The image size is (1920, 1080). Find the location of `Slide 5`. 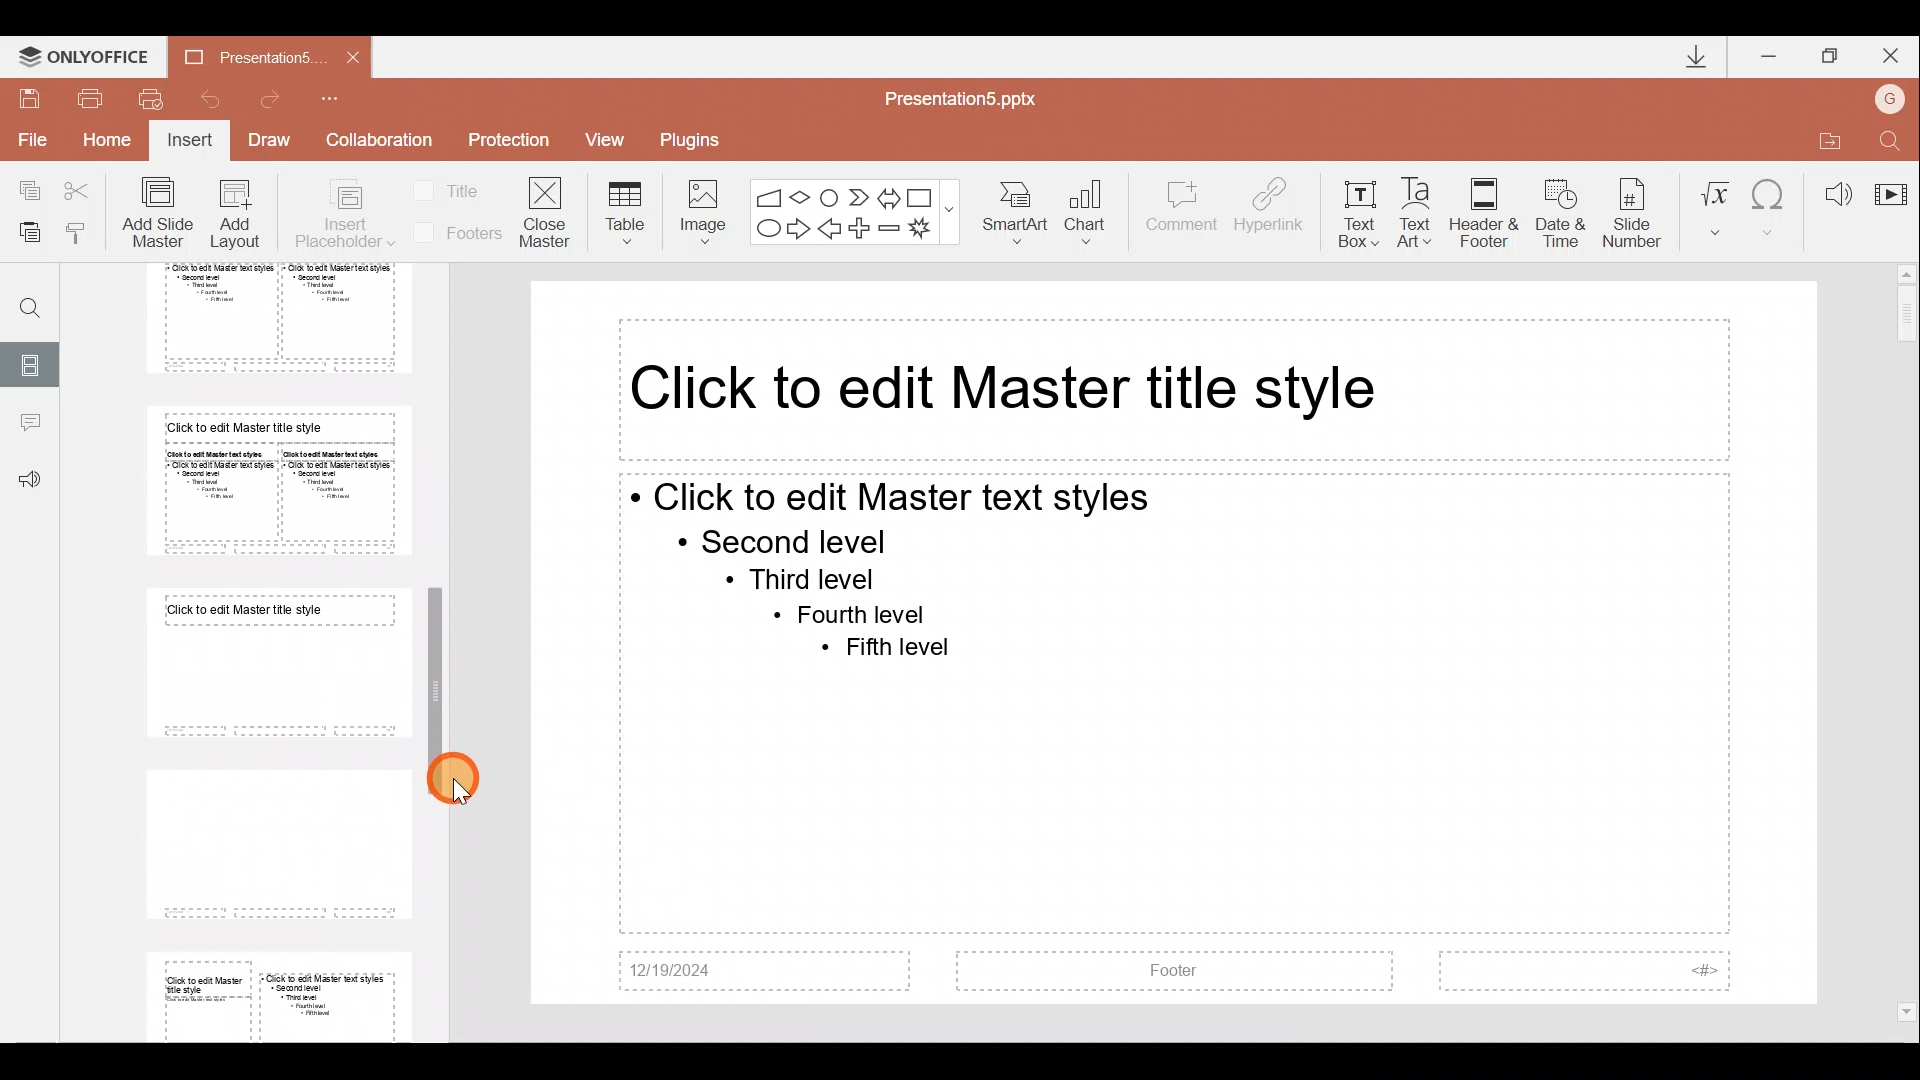

Slide 5 is located at coordinates (263, 319).